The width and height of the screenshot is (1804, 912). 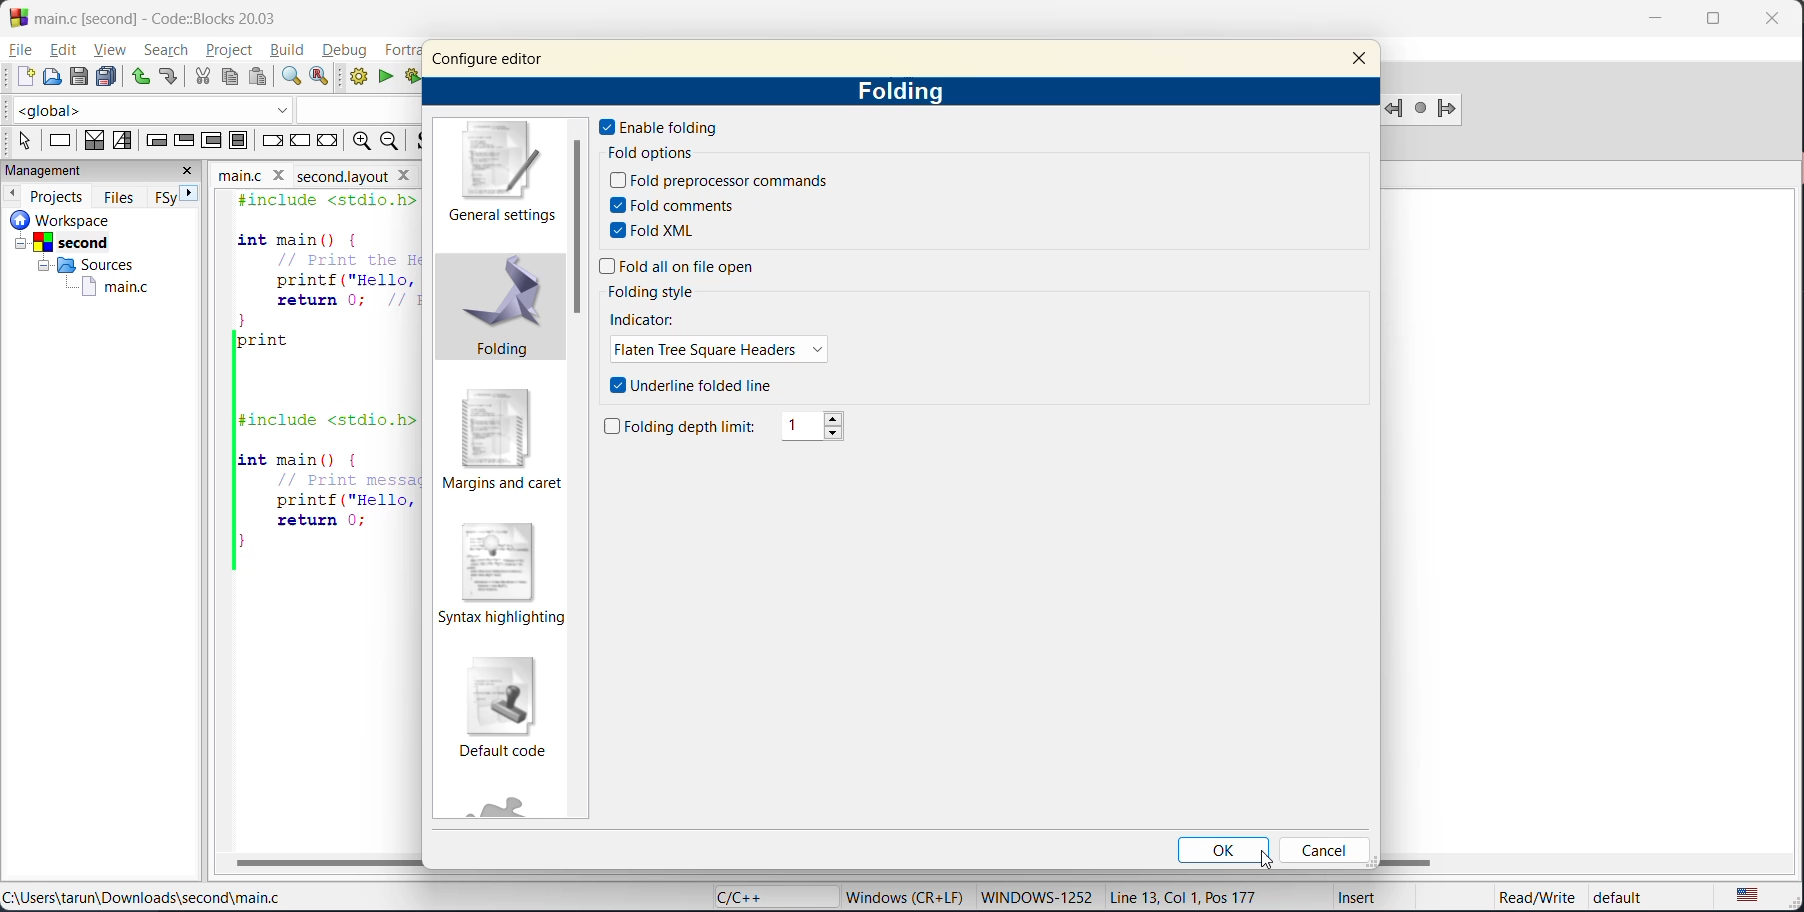 What do you see at coordinates (646, 319) in the screenshot?
I see `indicator` at bounding box center [646, 319].